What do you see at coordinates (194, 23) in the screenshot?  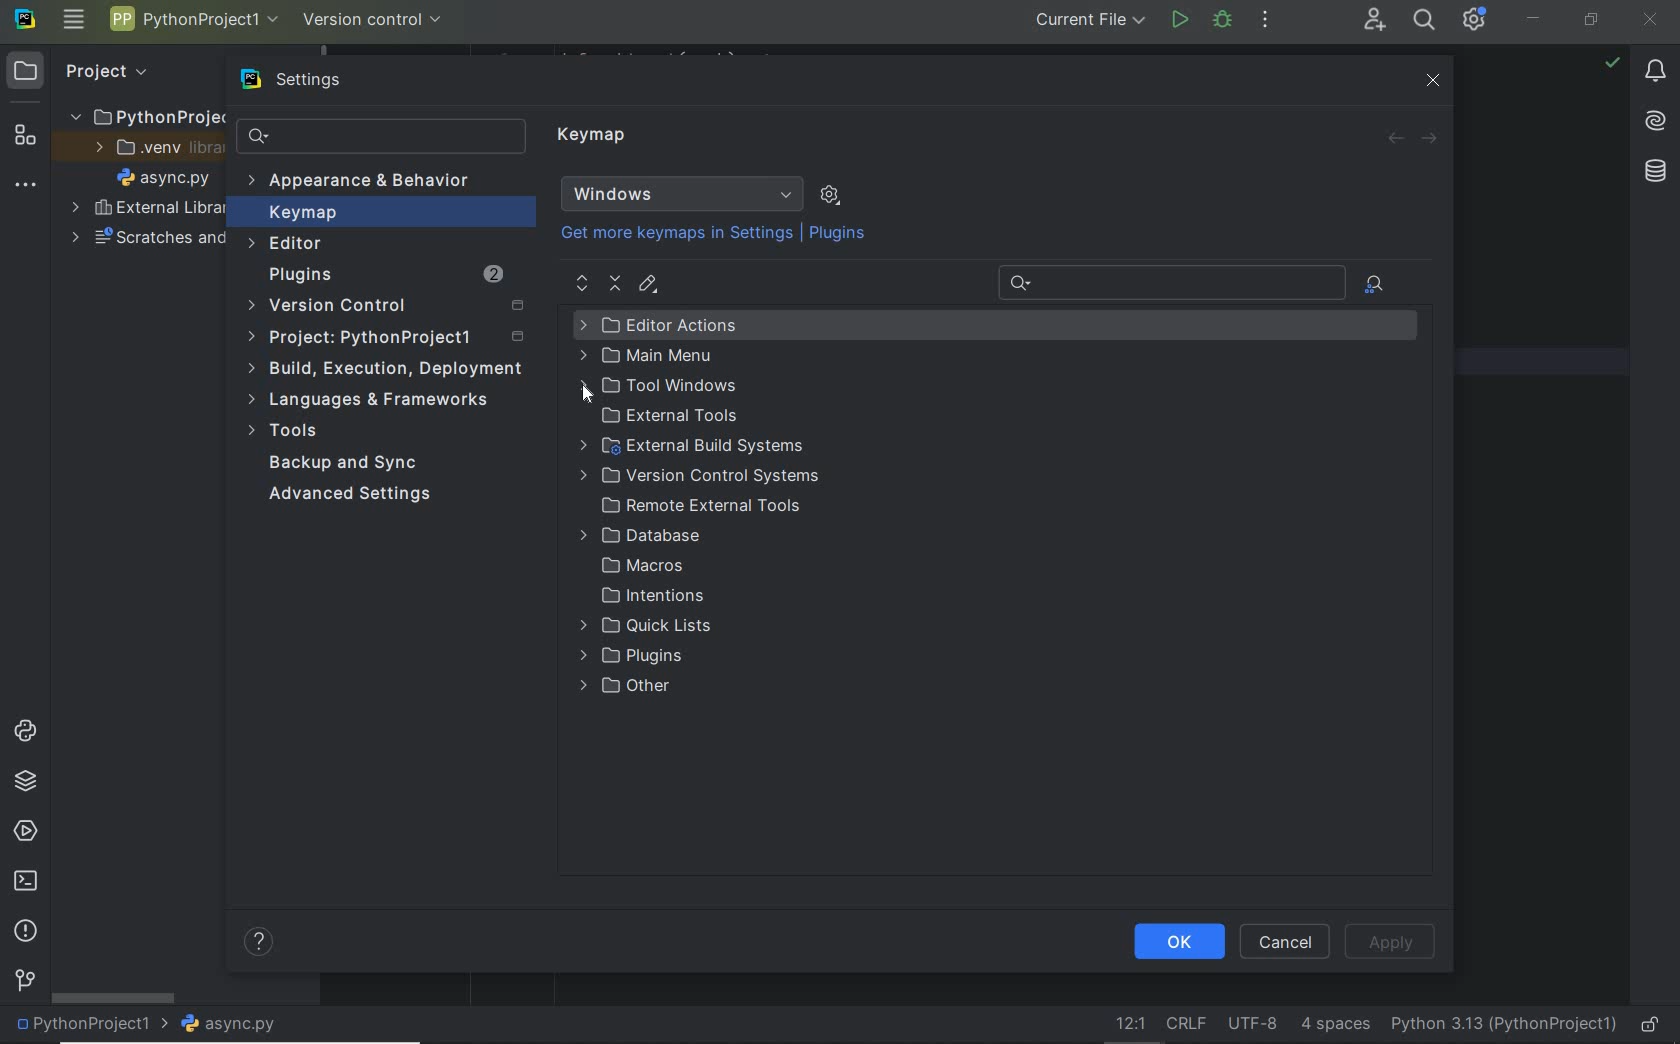 I see `Project name` at bounding box center [194, 23].